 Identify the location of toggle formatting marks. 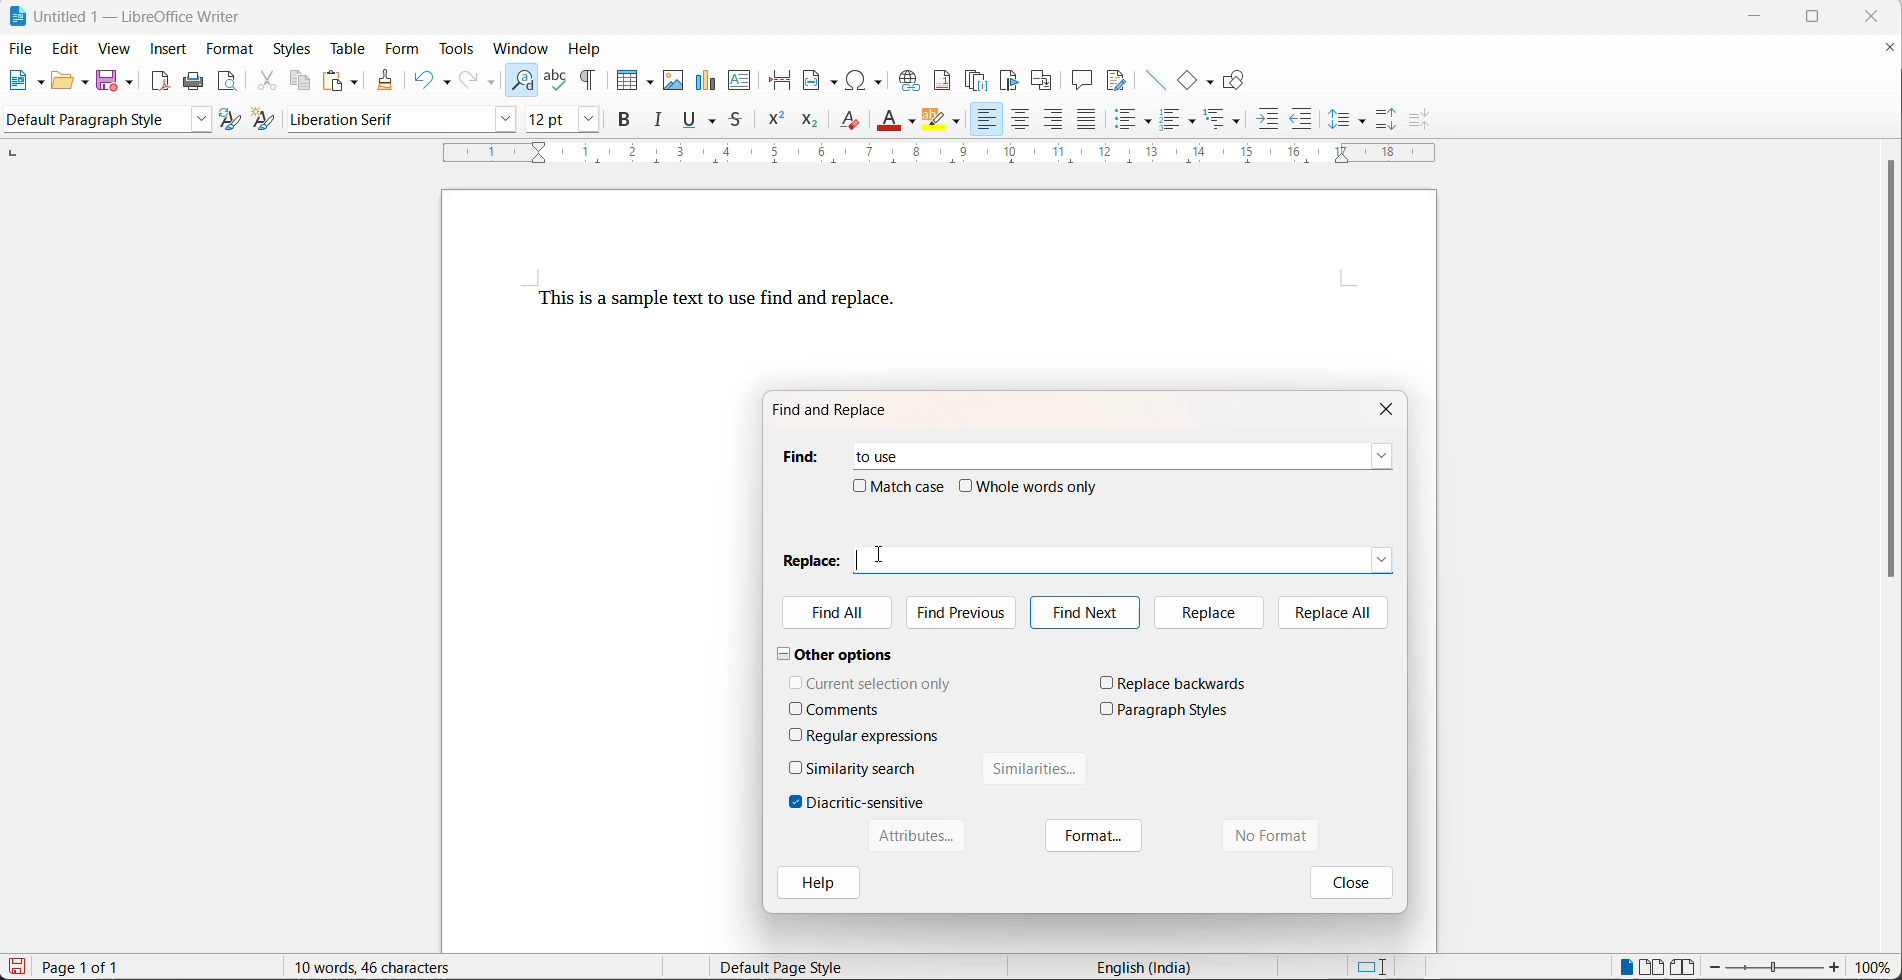
(593, 74).